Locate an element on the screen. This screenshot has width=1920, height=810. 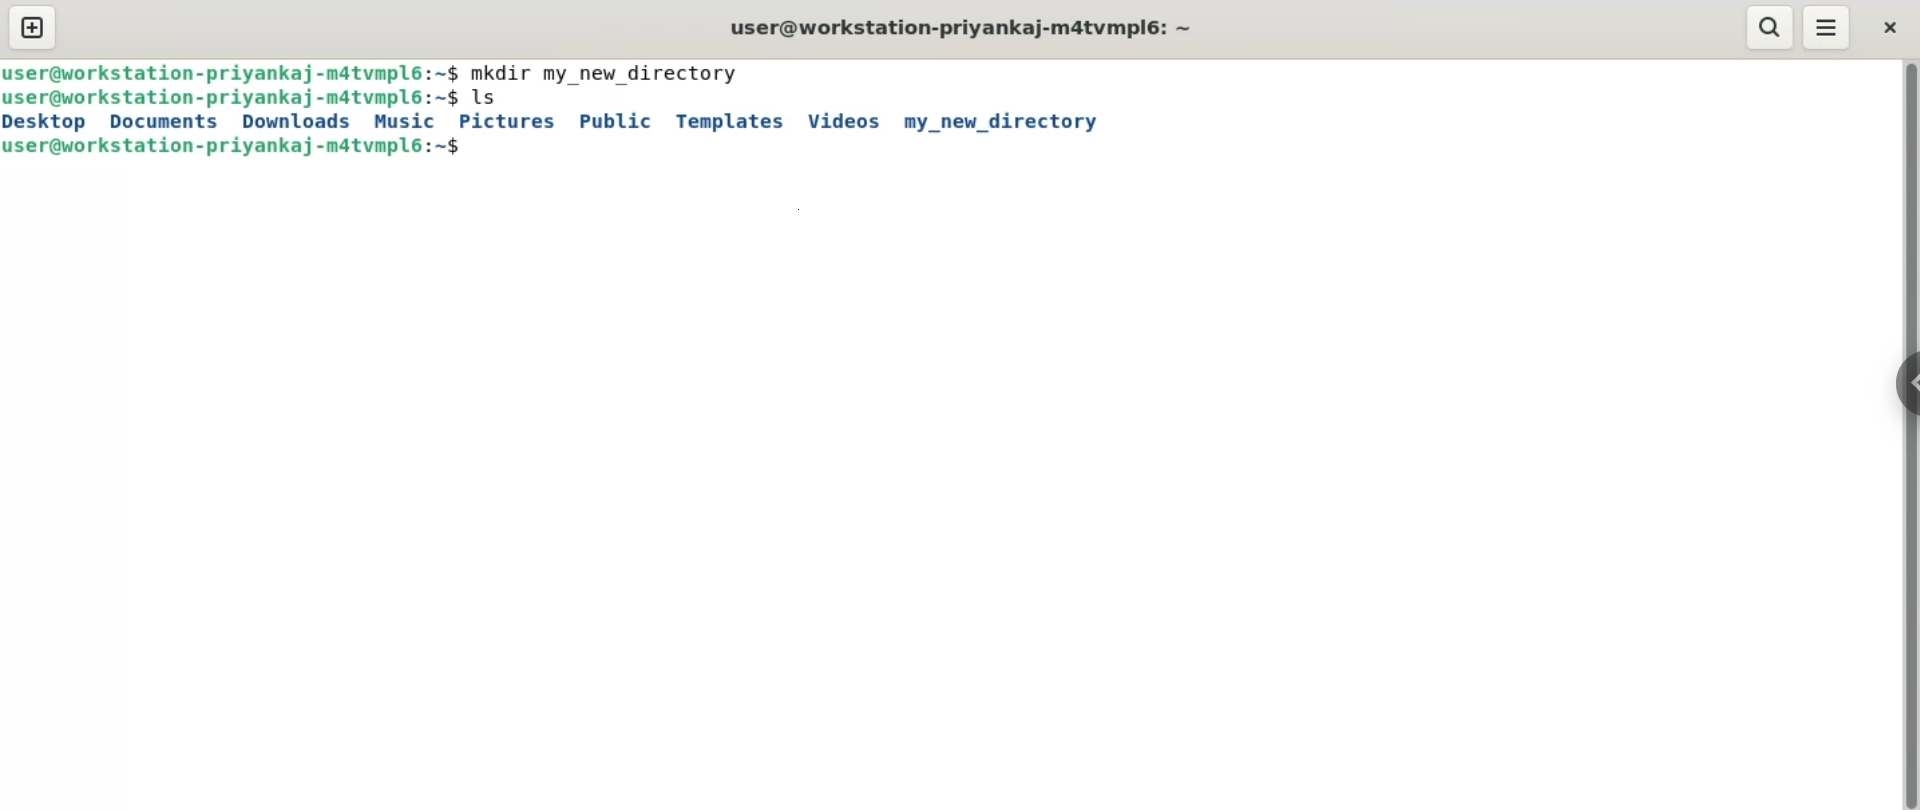
user@workstation-priyankaj-m4tvmpl6: ~  is located at coordinates (952, 28).